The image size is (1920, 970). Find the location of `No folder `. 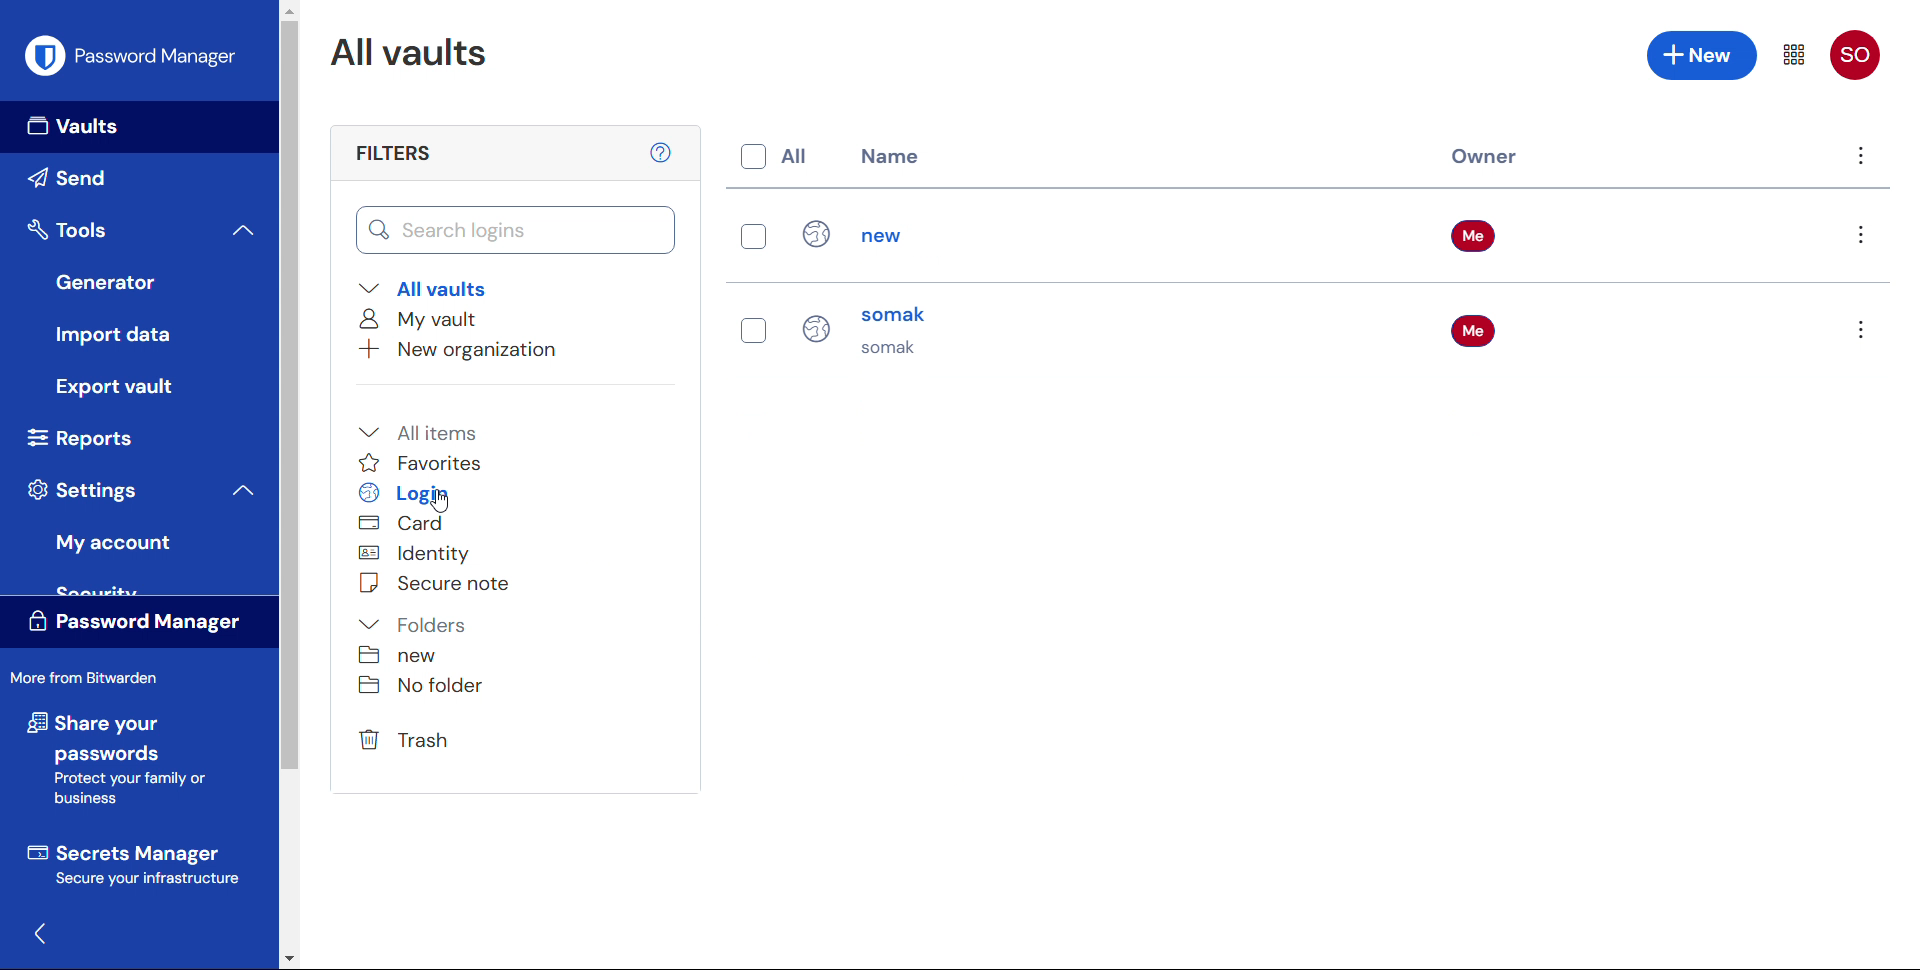

No folder  is located at coordinates (419, 688).